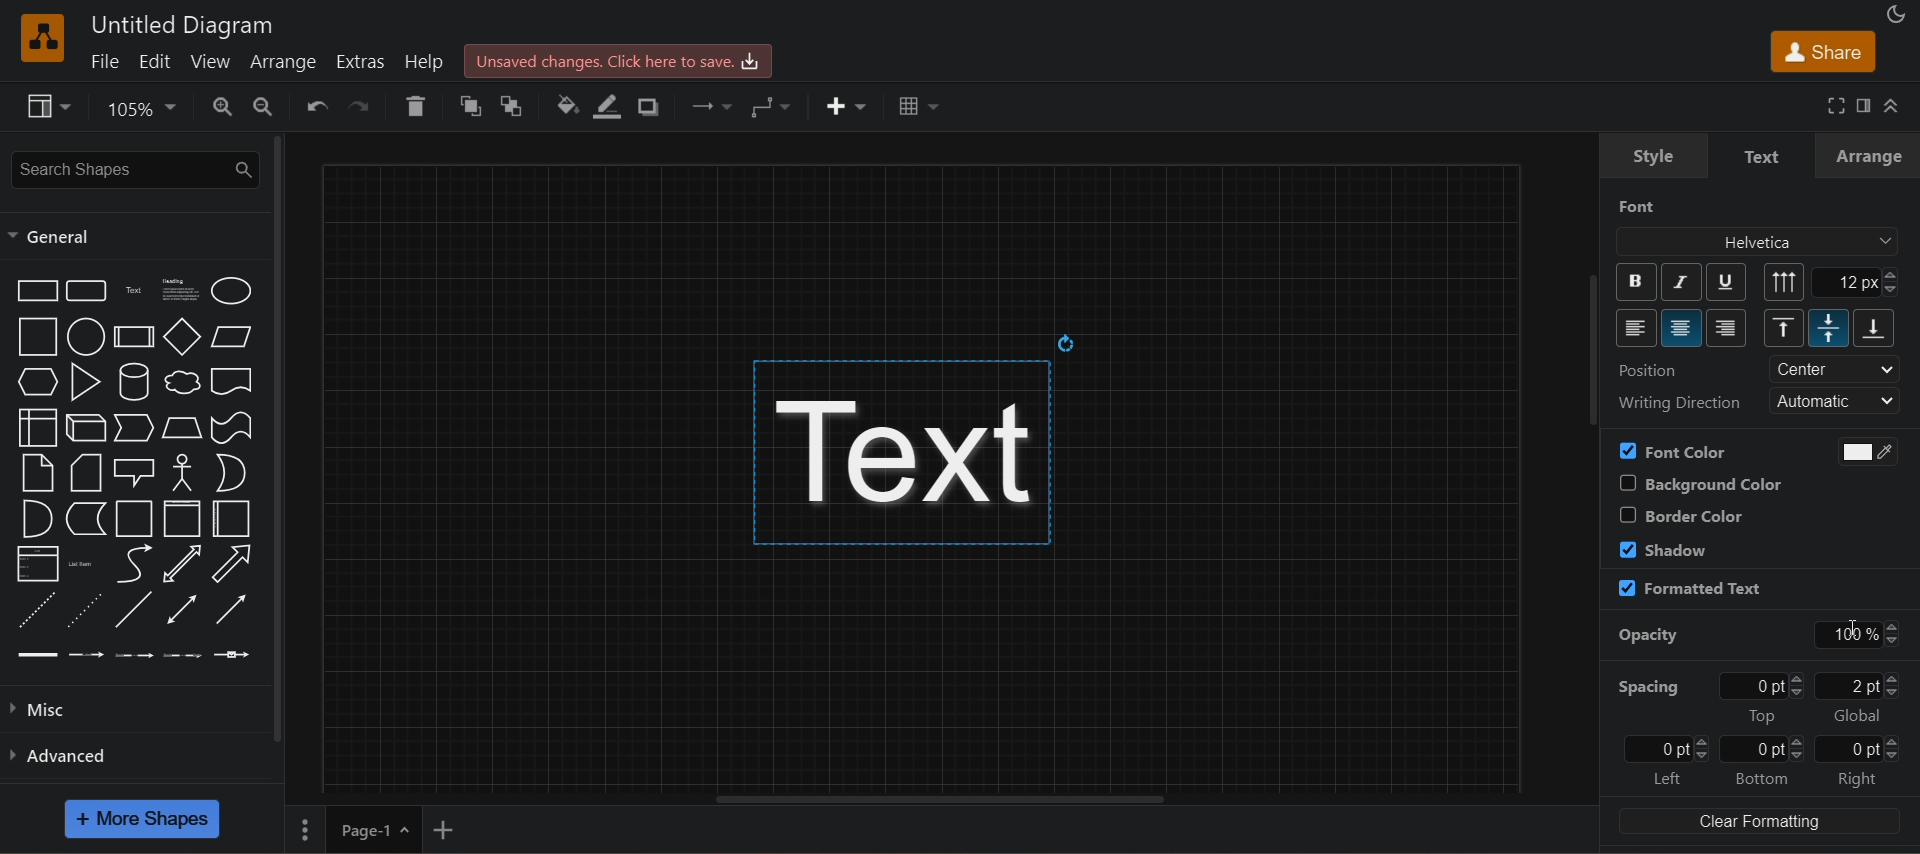  I want to click on text, so click(919, 435).